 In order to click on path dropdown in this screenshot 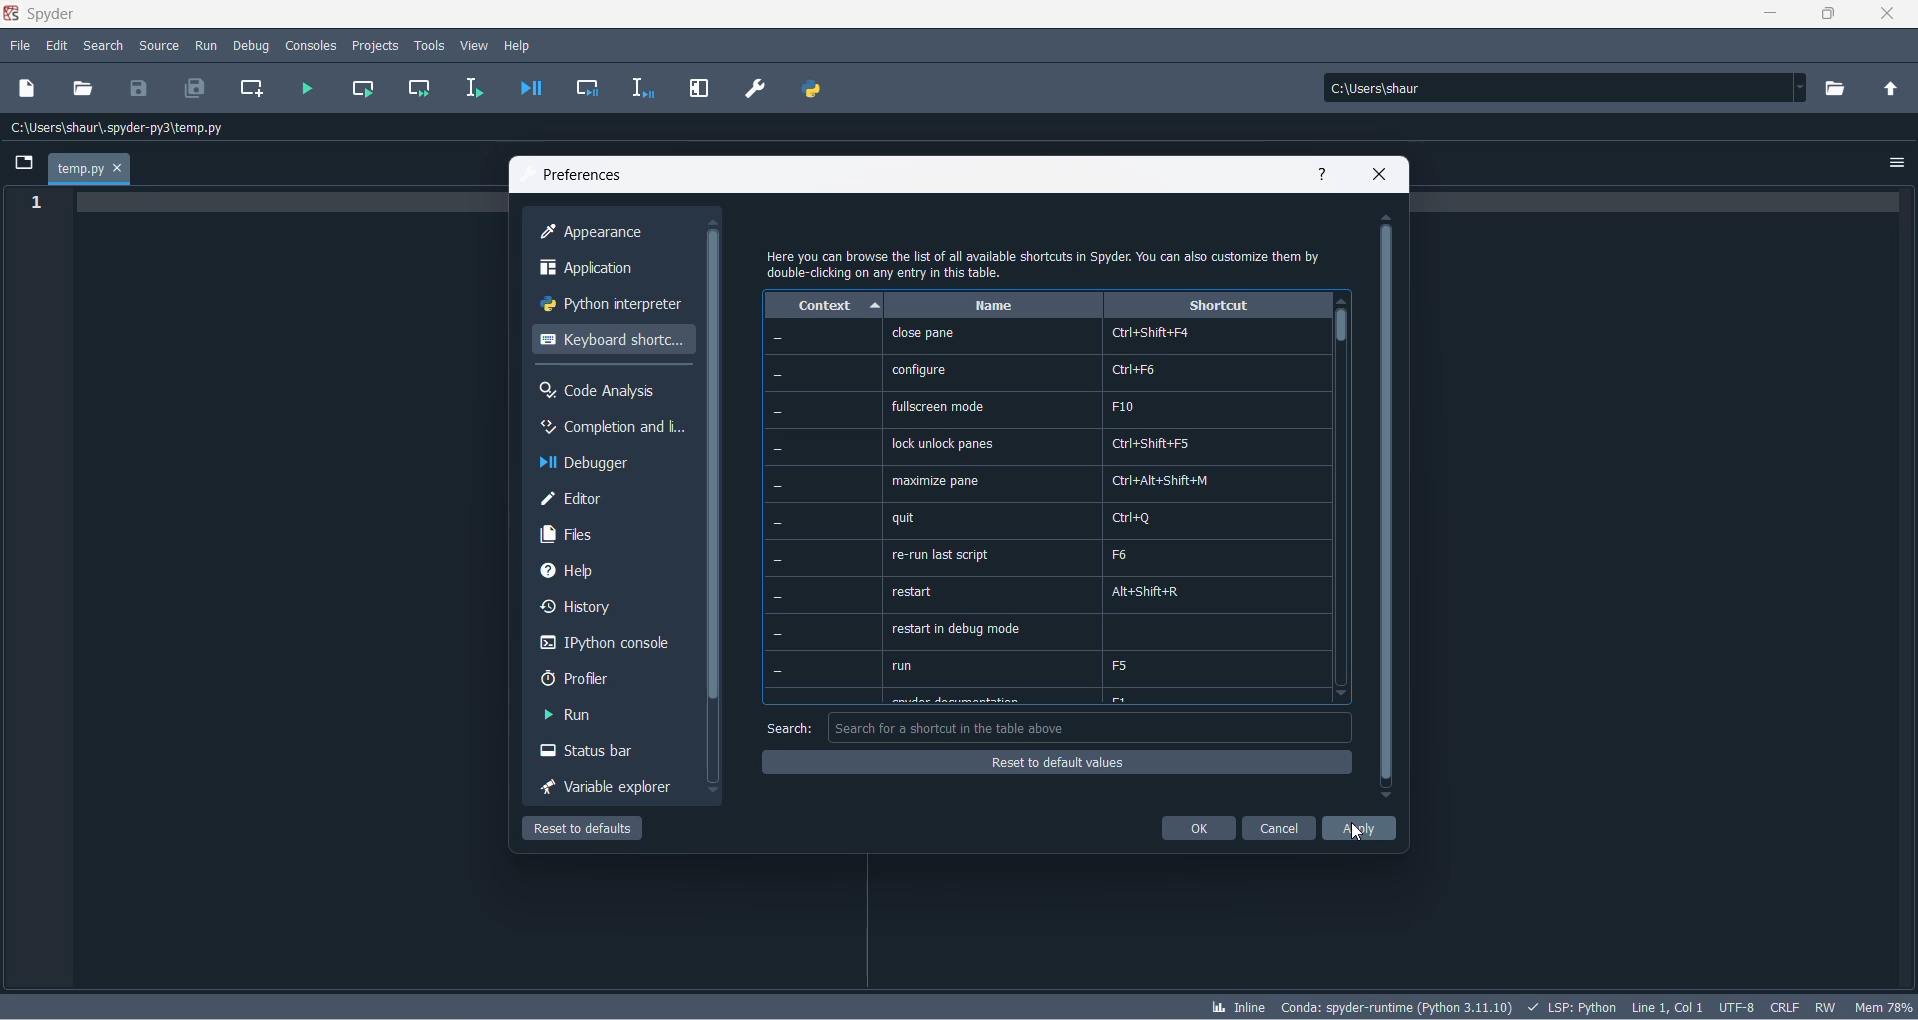, I will do `click(1806, 88)`.